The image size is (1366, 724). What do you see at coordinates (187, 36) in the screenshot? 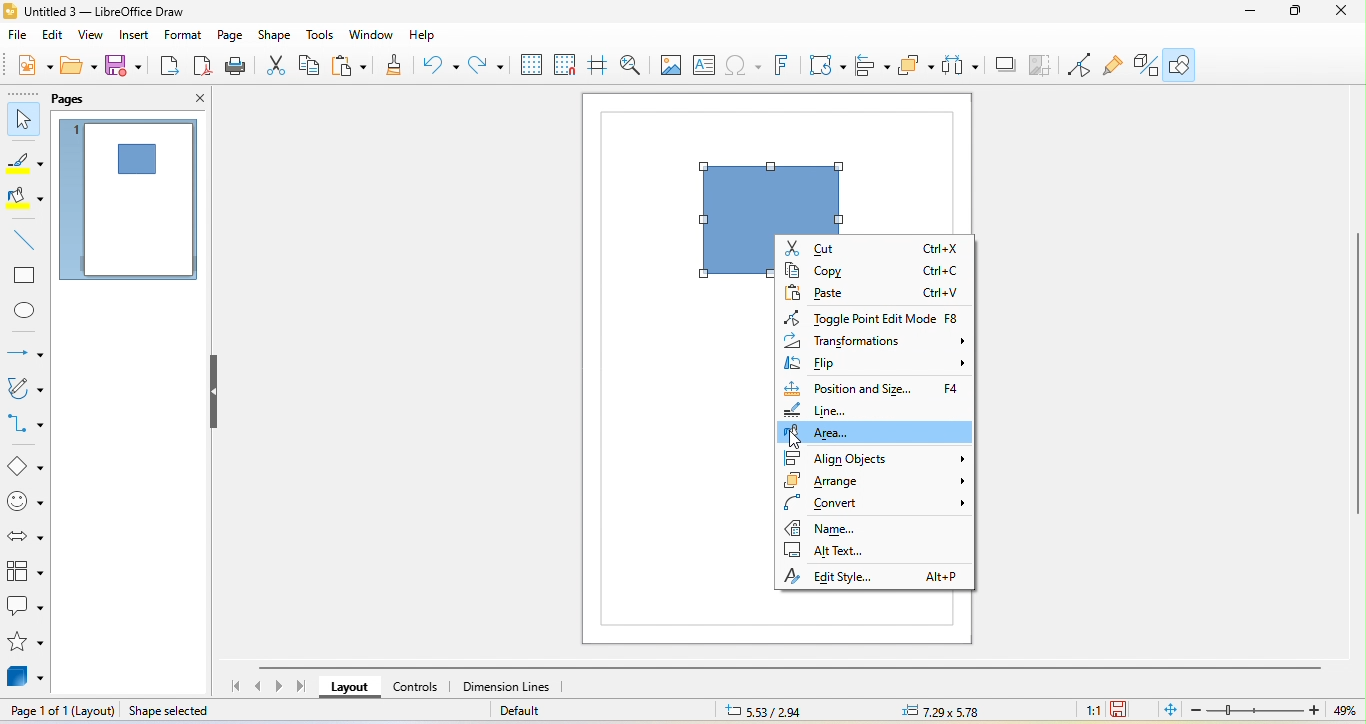
I see `format` at bounding box center [187, 36].